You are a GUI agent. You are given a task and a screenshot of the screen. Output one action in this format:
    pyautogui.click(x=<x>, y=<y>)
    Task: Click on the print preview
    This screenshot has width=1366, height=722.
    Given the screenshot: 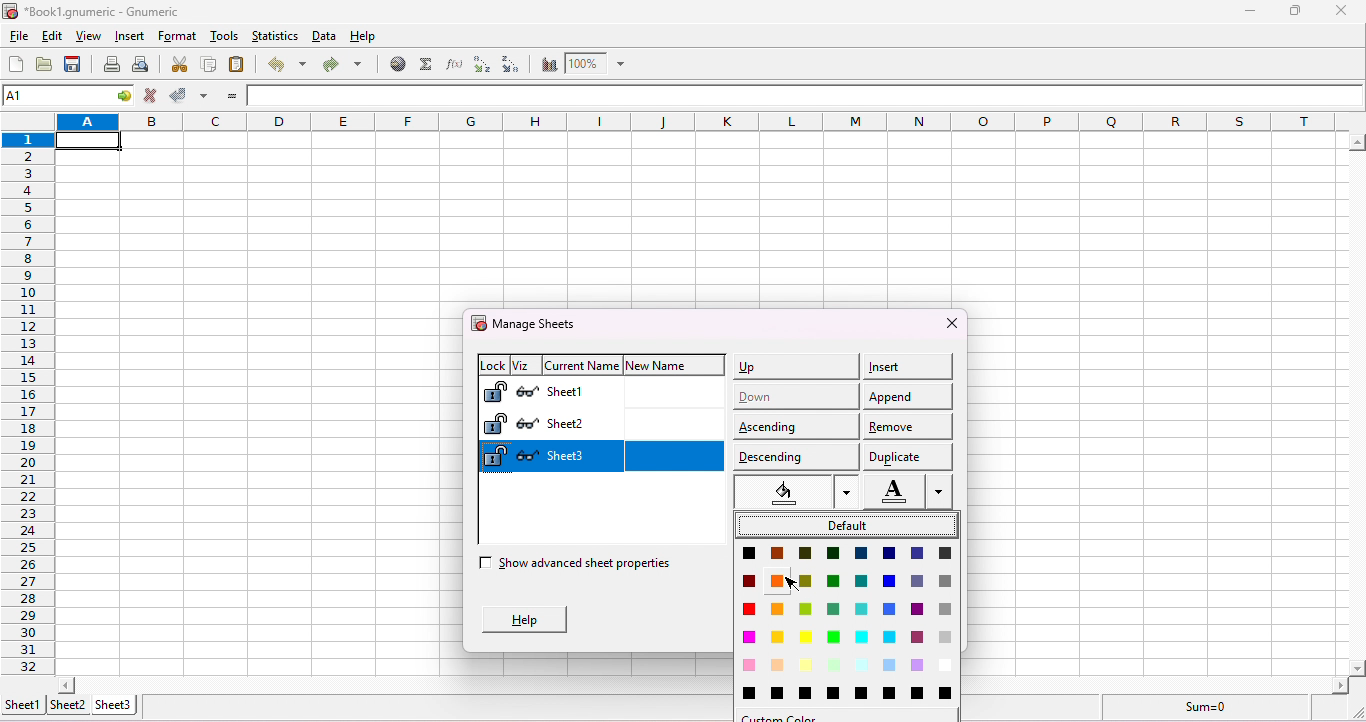 What is the action you would take?
    pyautogui.click(x=148, y=65)
    